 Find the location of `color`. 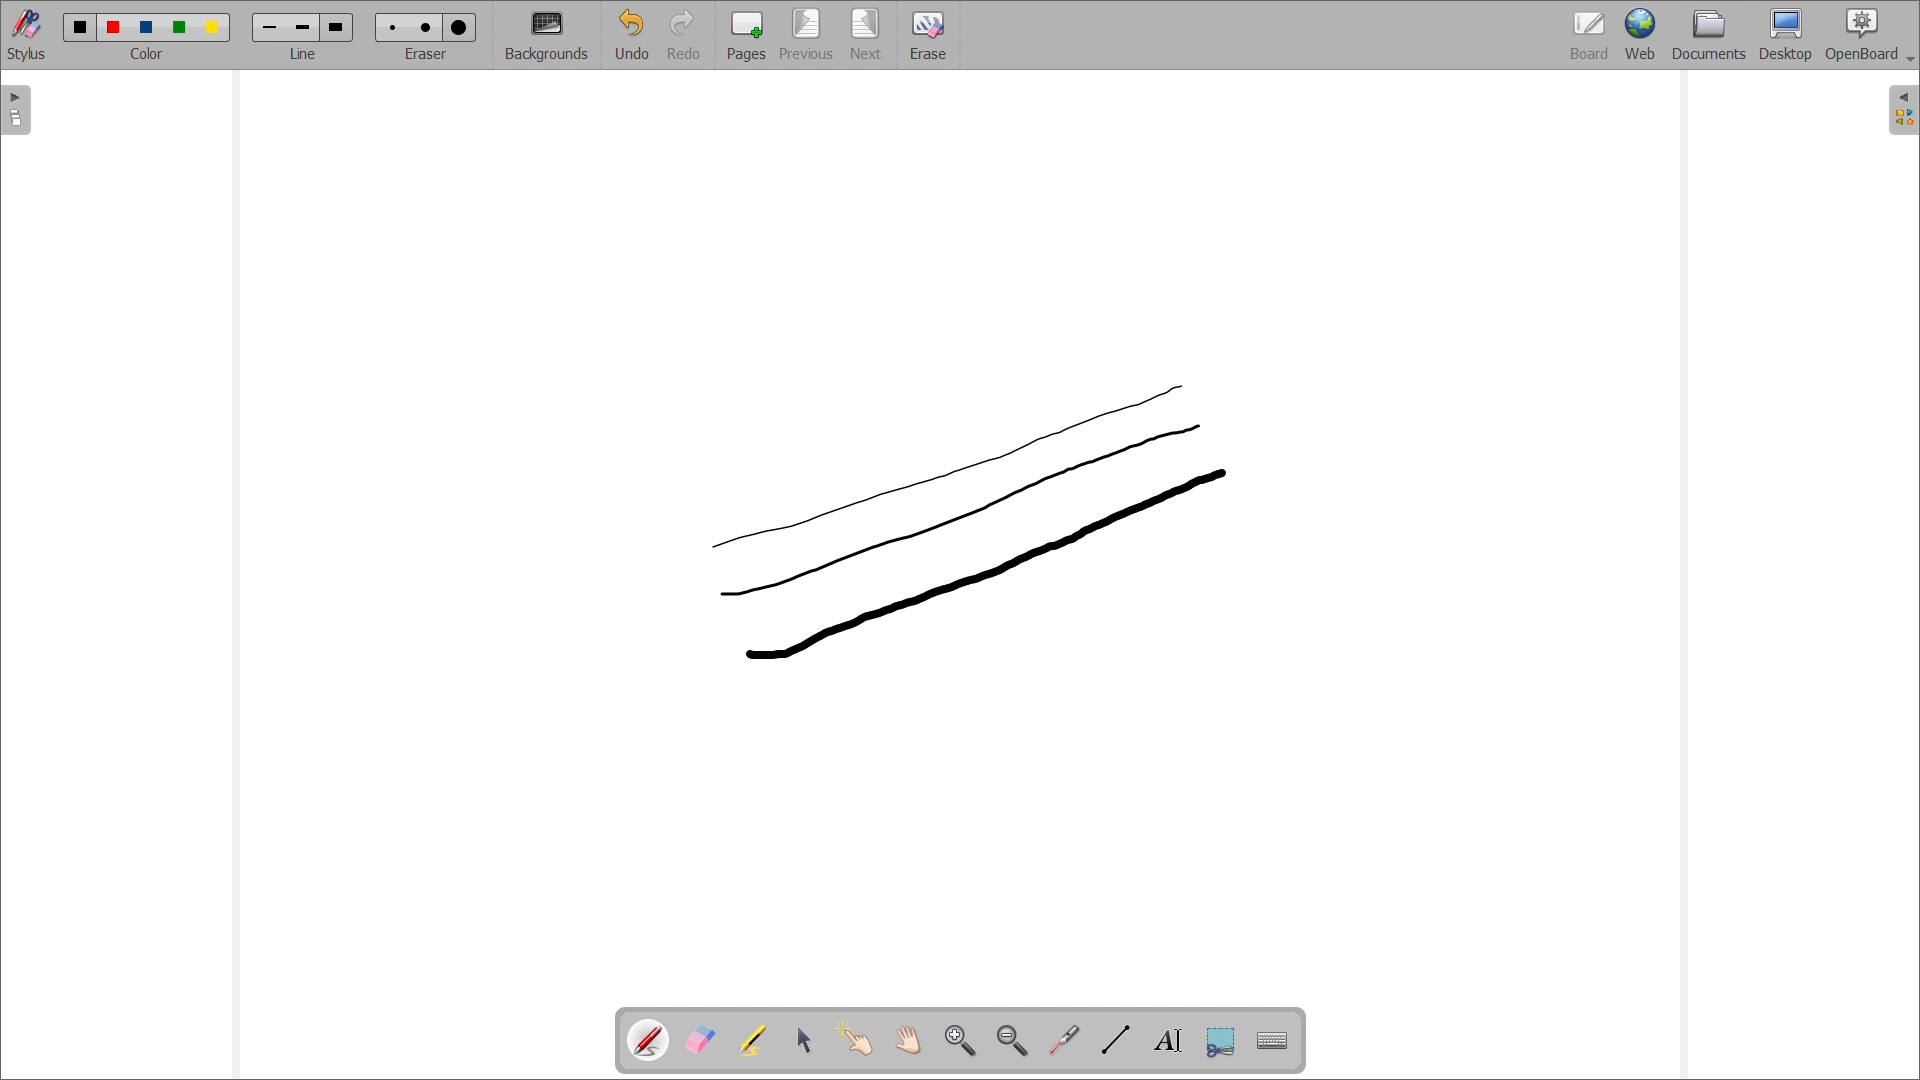

color is located at coordinates (182, 28).